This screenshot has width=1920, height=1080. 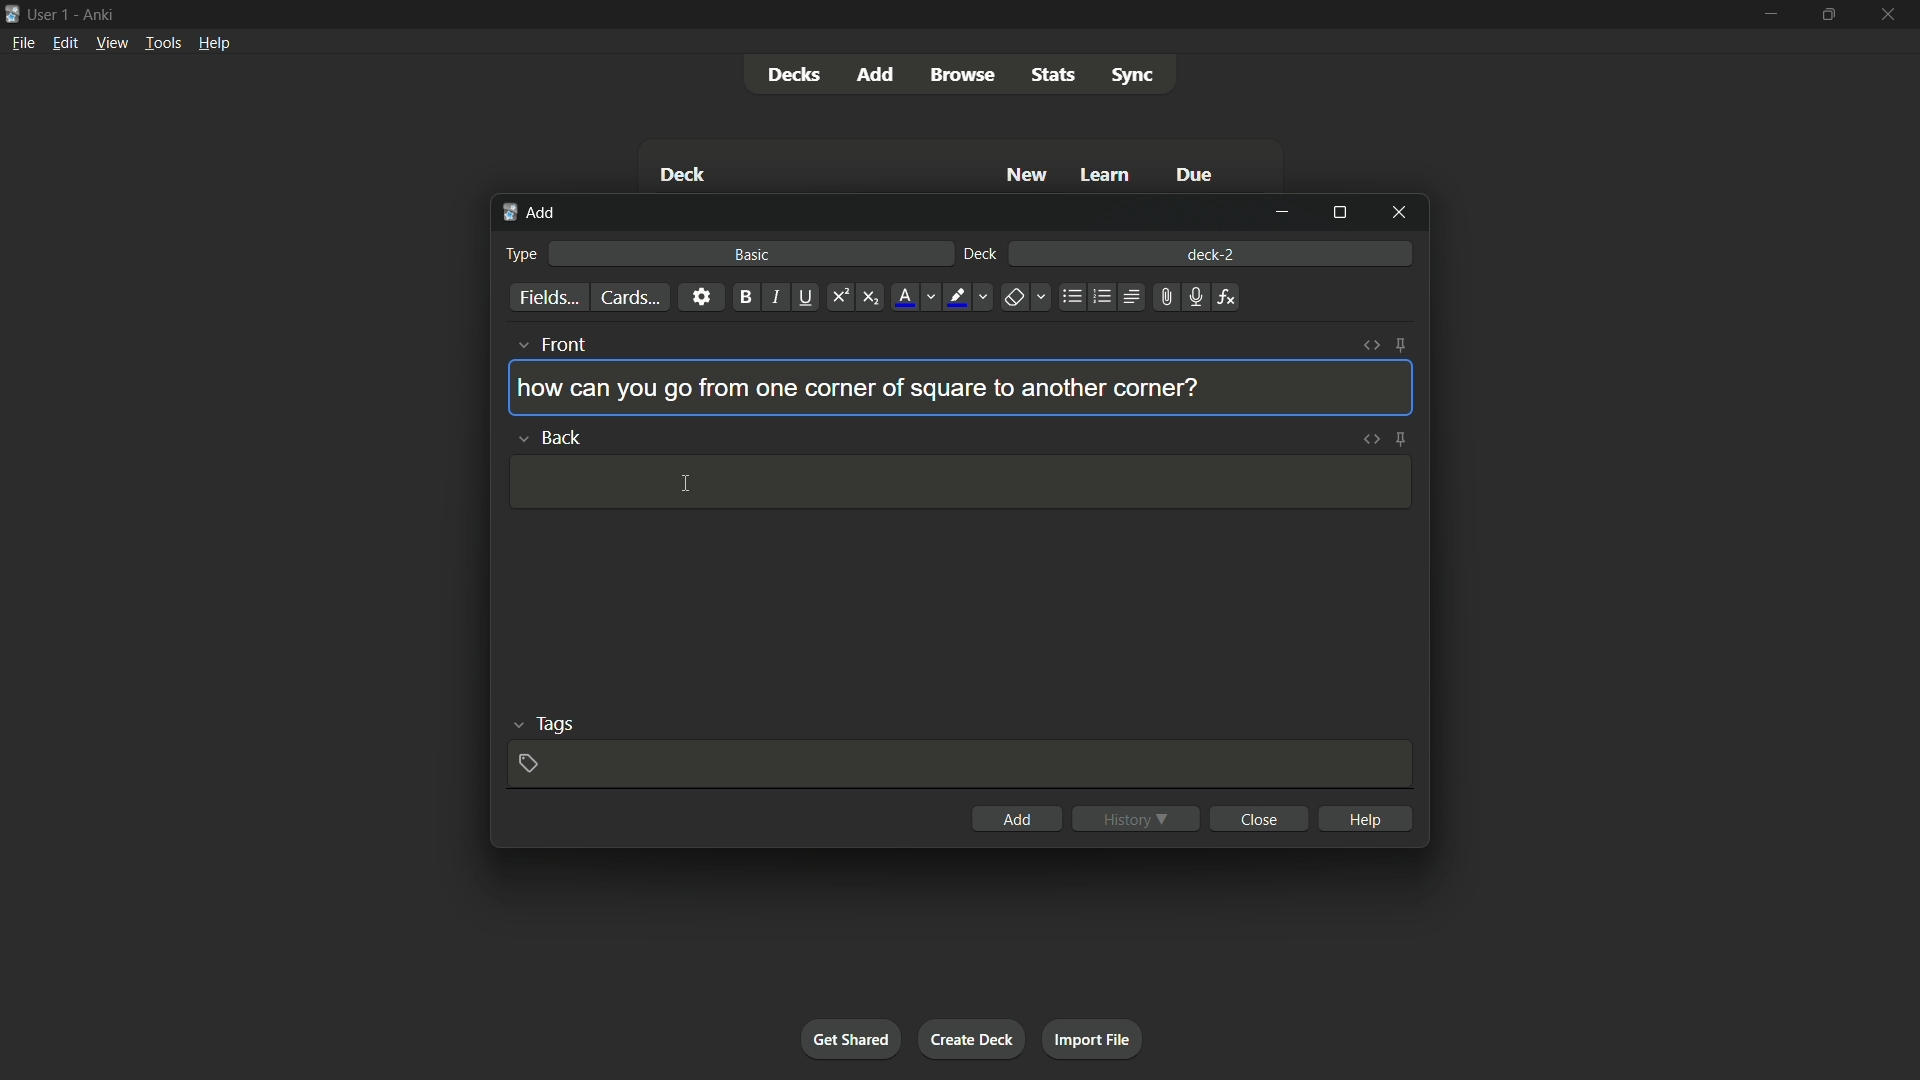 I want to click on app name, so click(x=99, y=15).